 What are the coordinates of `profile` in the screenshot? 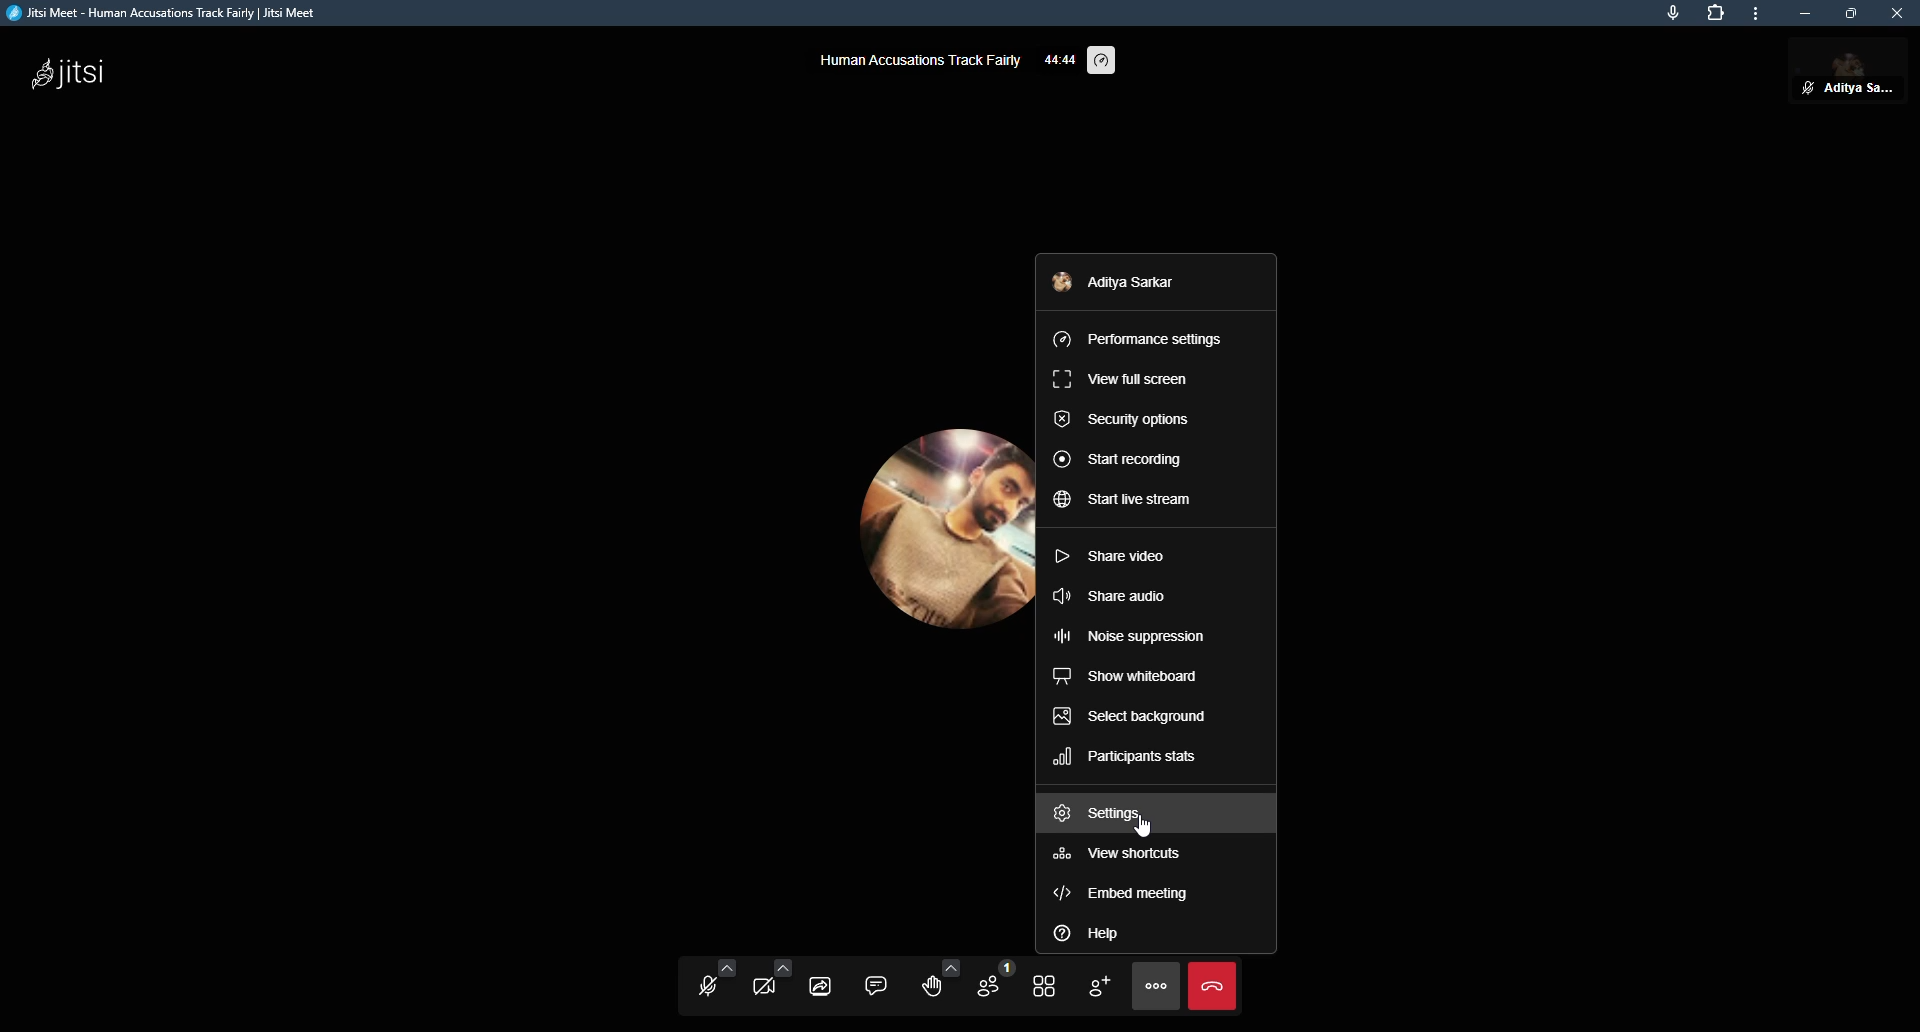 It's located at (1861, 71).